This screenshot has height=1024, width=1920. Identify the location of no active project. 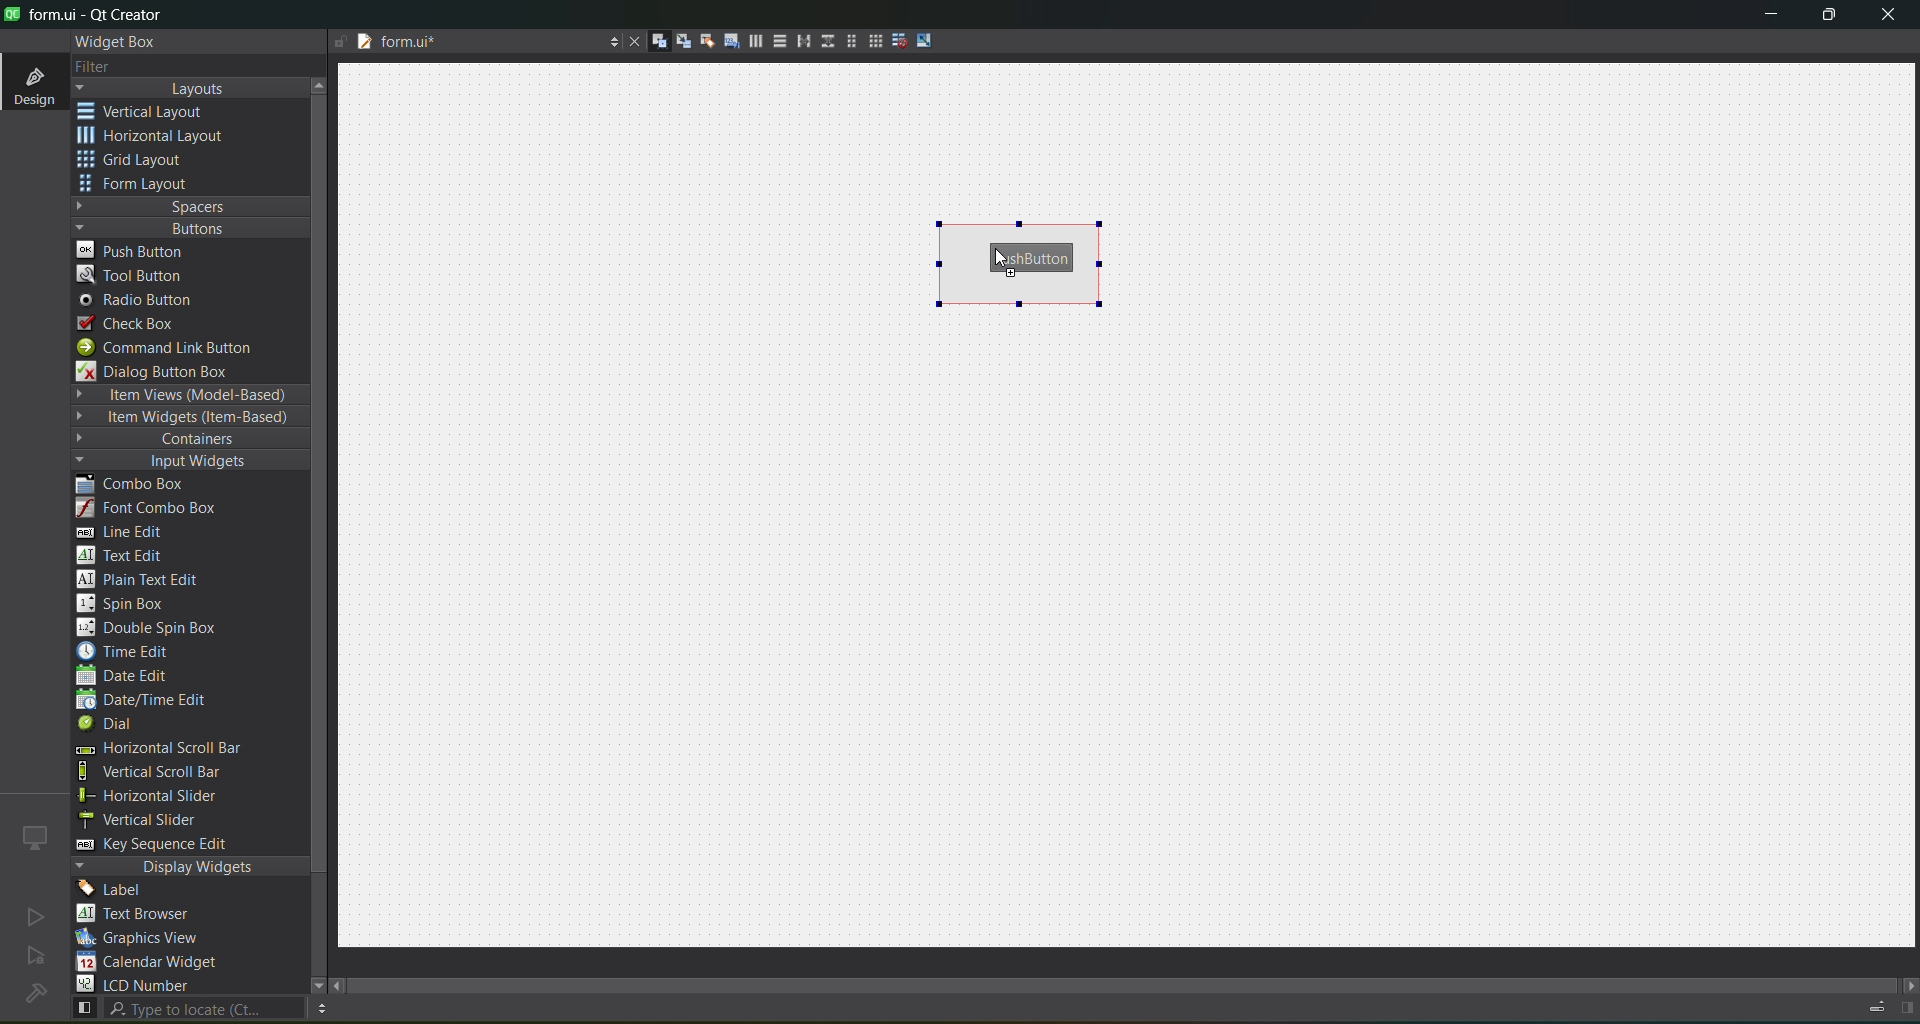
(35, 916).